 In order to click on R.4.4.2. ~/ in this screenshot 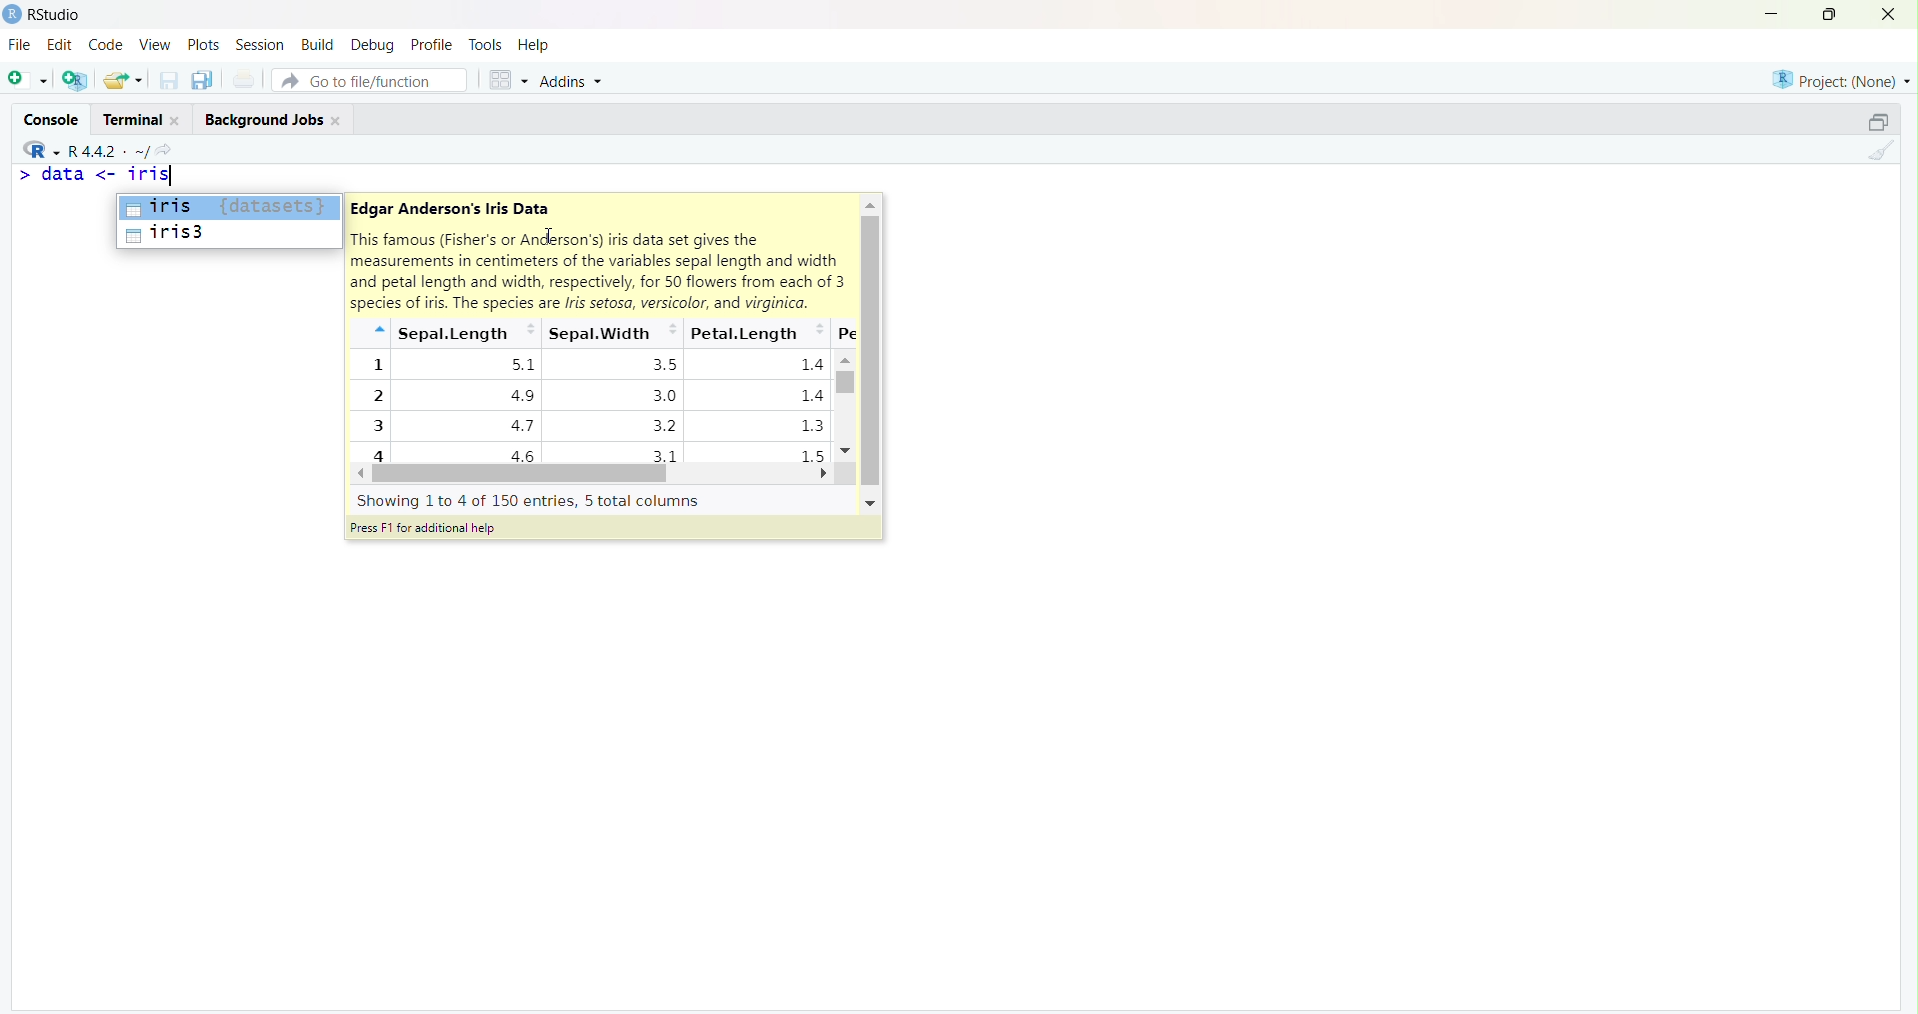, I will do `click(110, 148)`.